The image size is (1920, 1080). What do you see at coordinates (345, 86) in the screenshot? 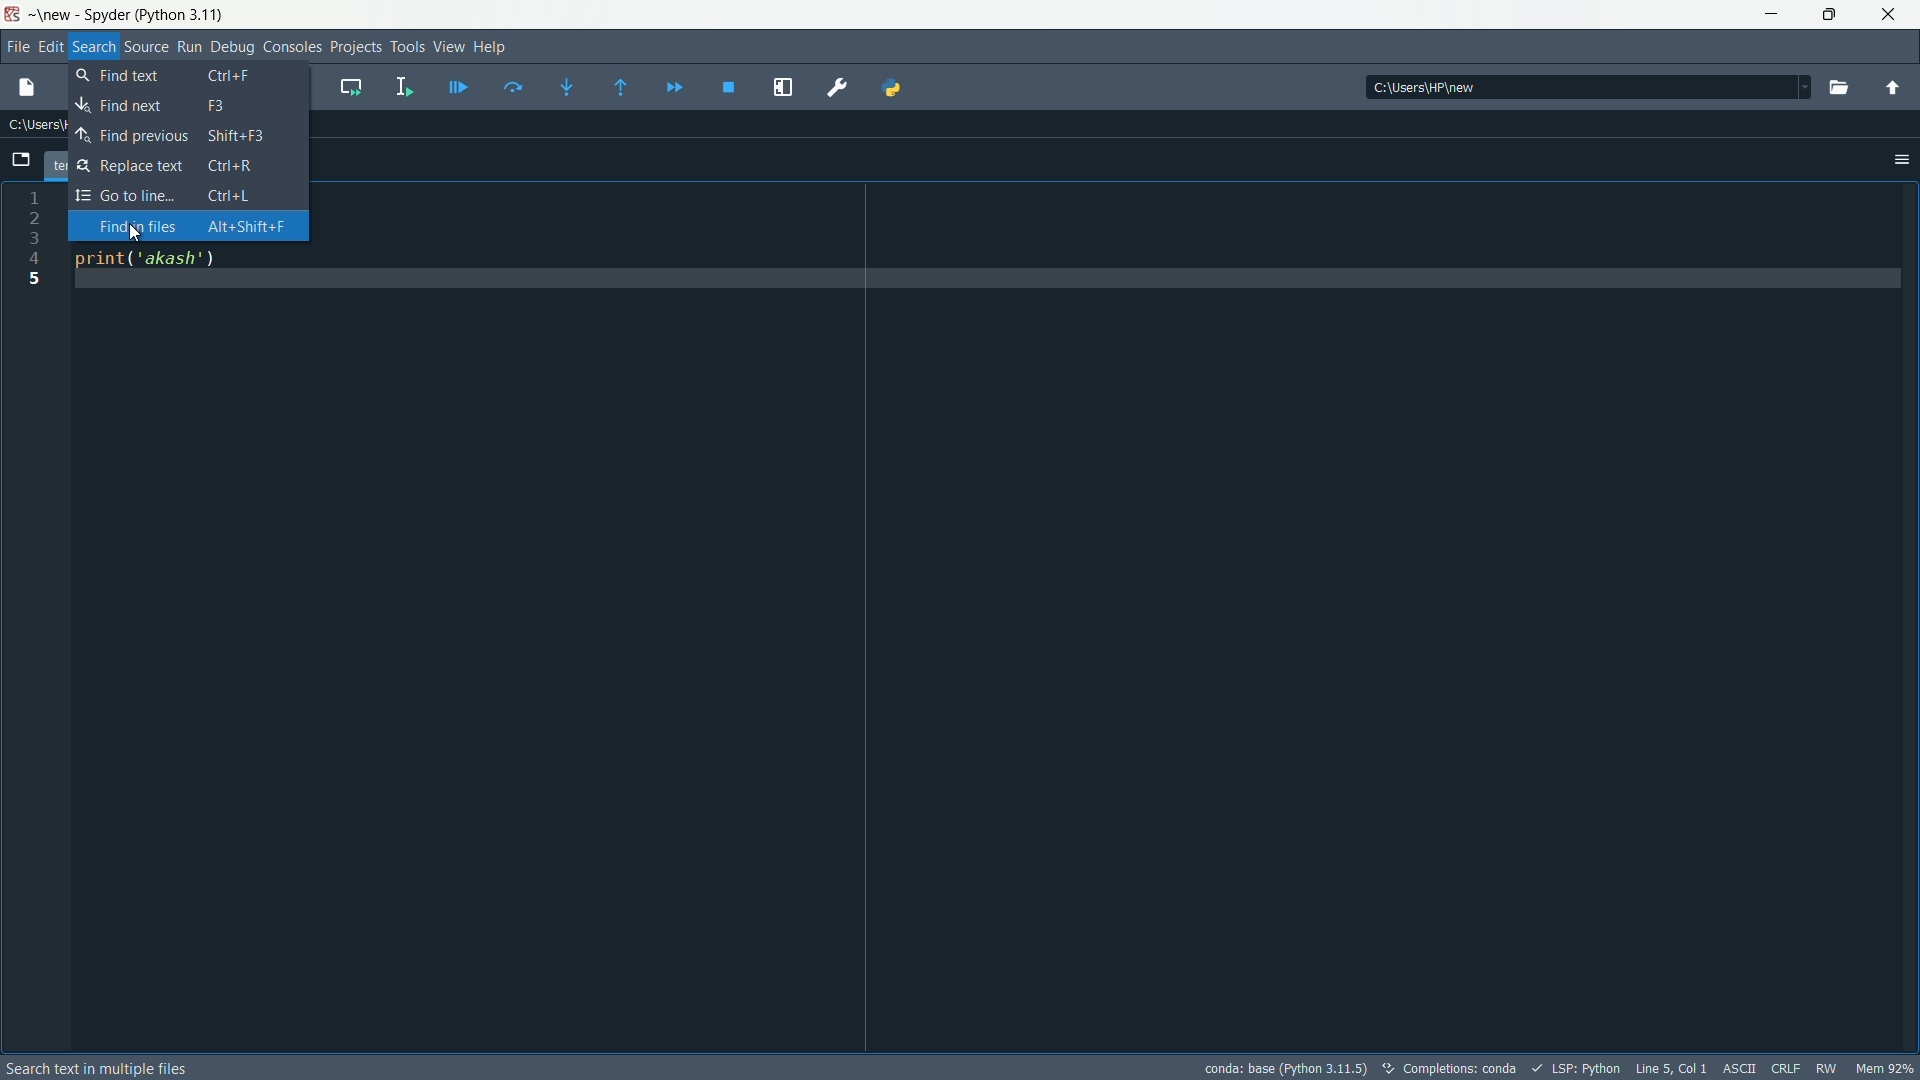
I see `run current cell and go to the next one` at bounding box center [345, 86].